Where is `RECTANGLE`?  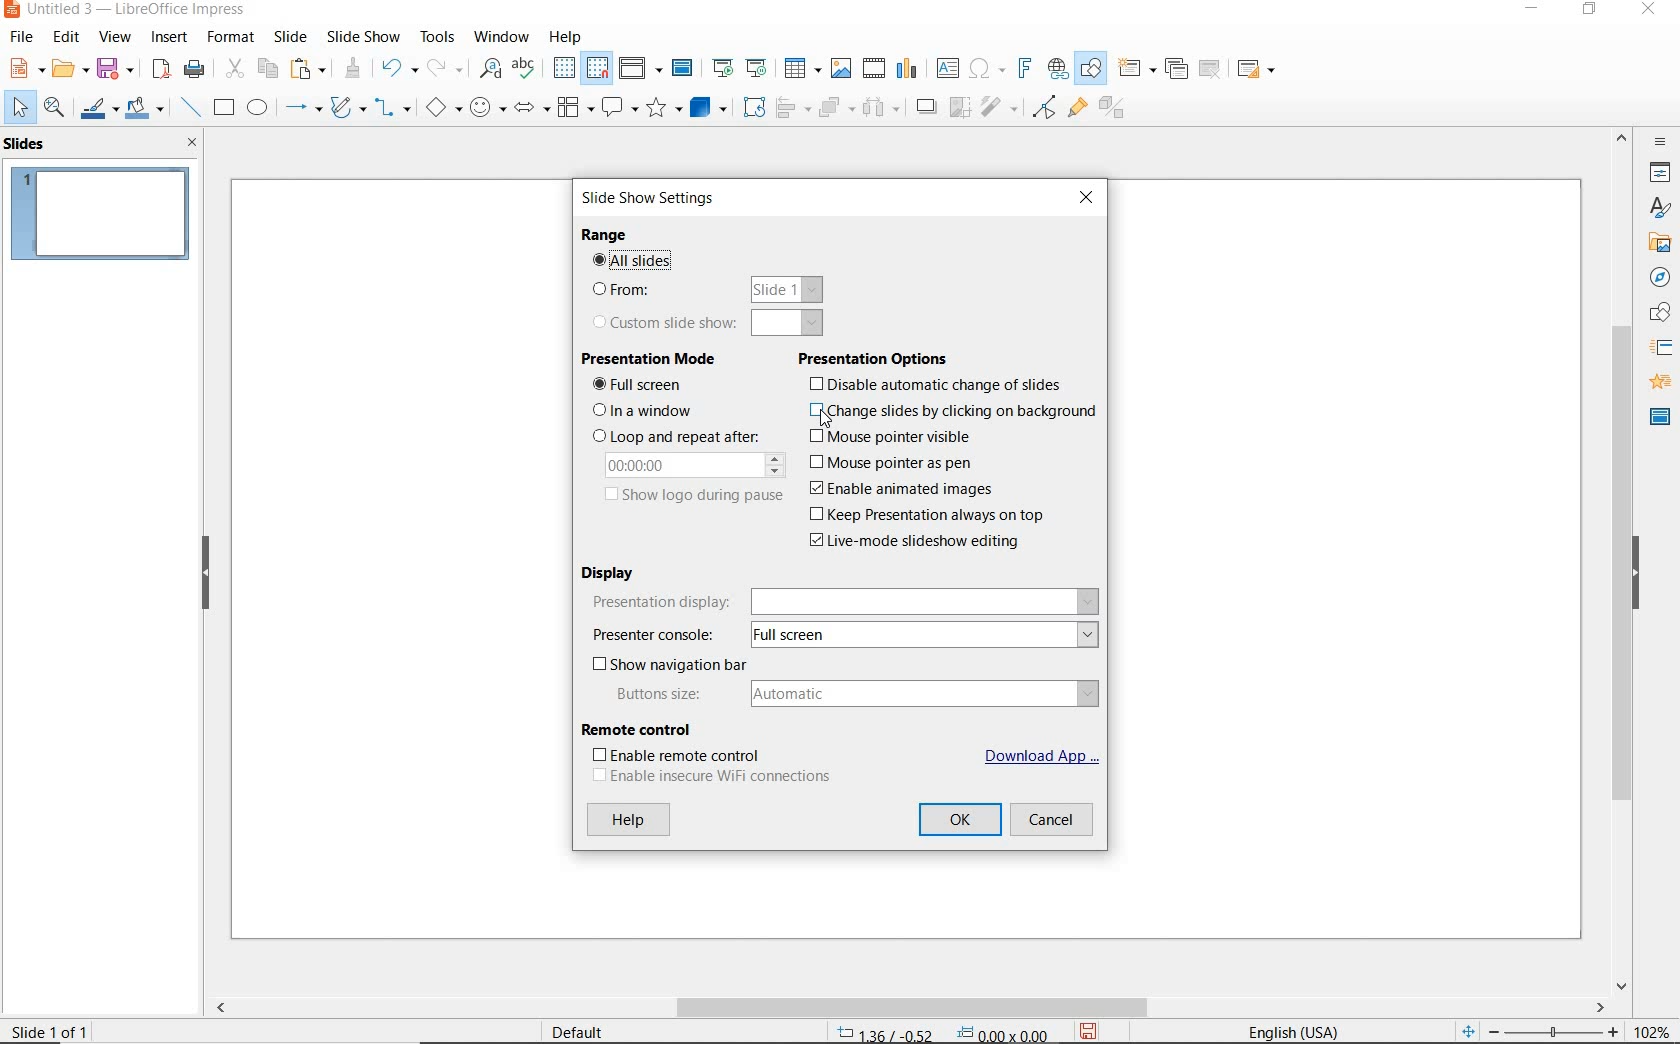 RECTANGLE is located at coordinates (226, 107).